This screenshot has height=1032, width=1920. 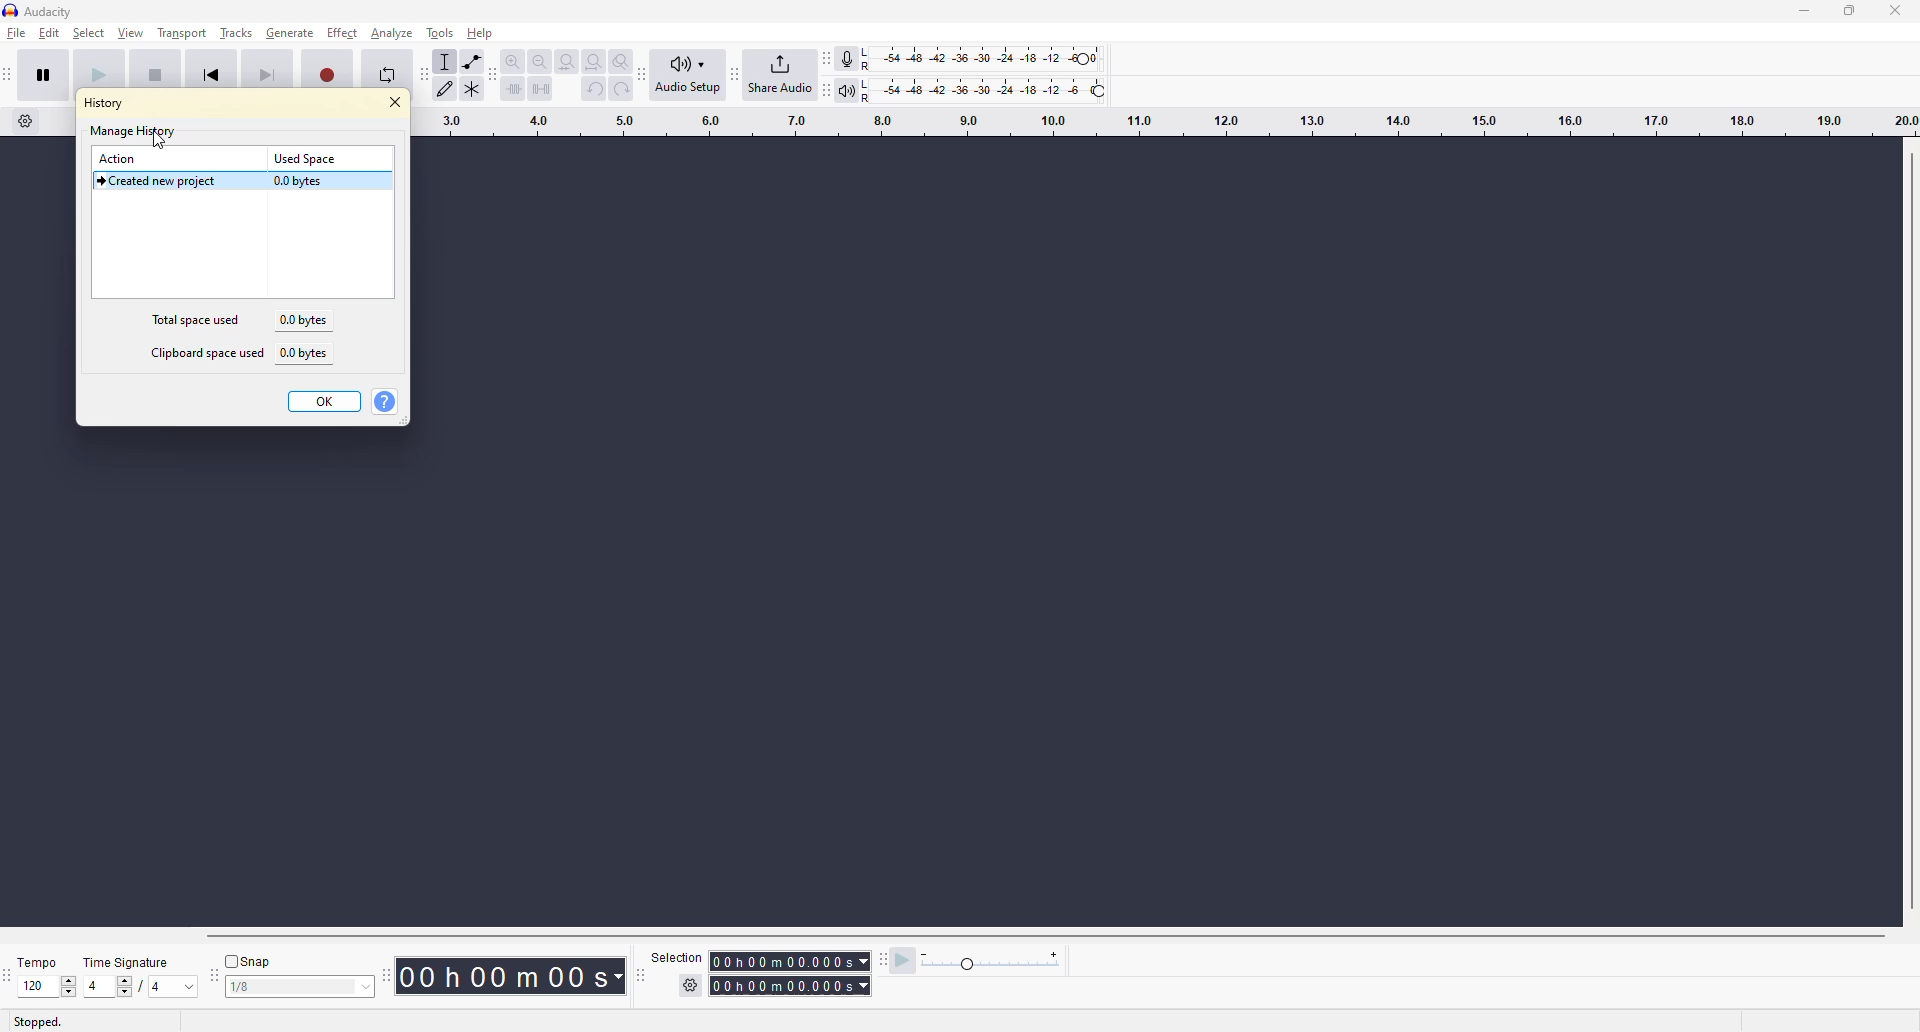 I want to click on select, so click(x=91, y=35).